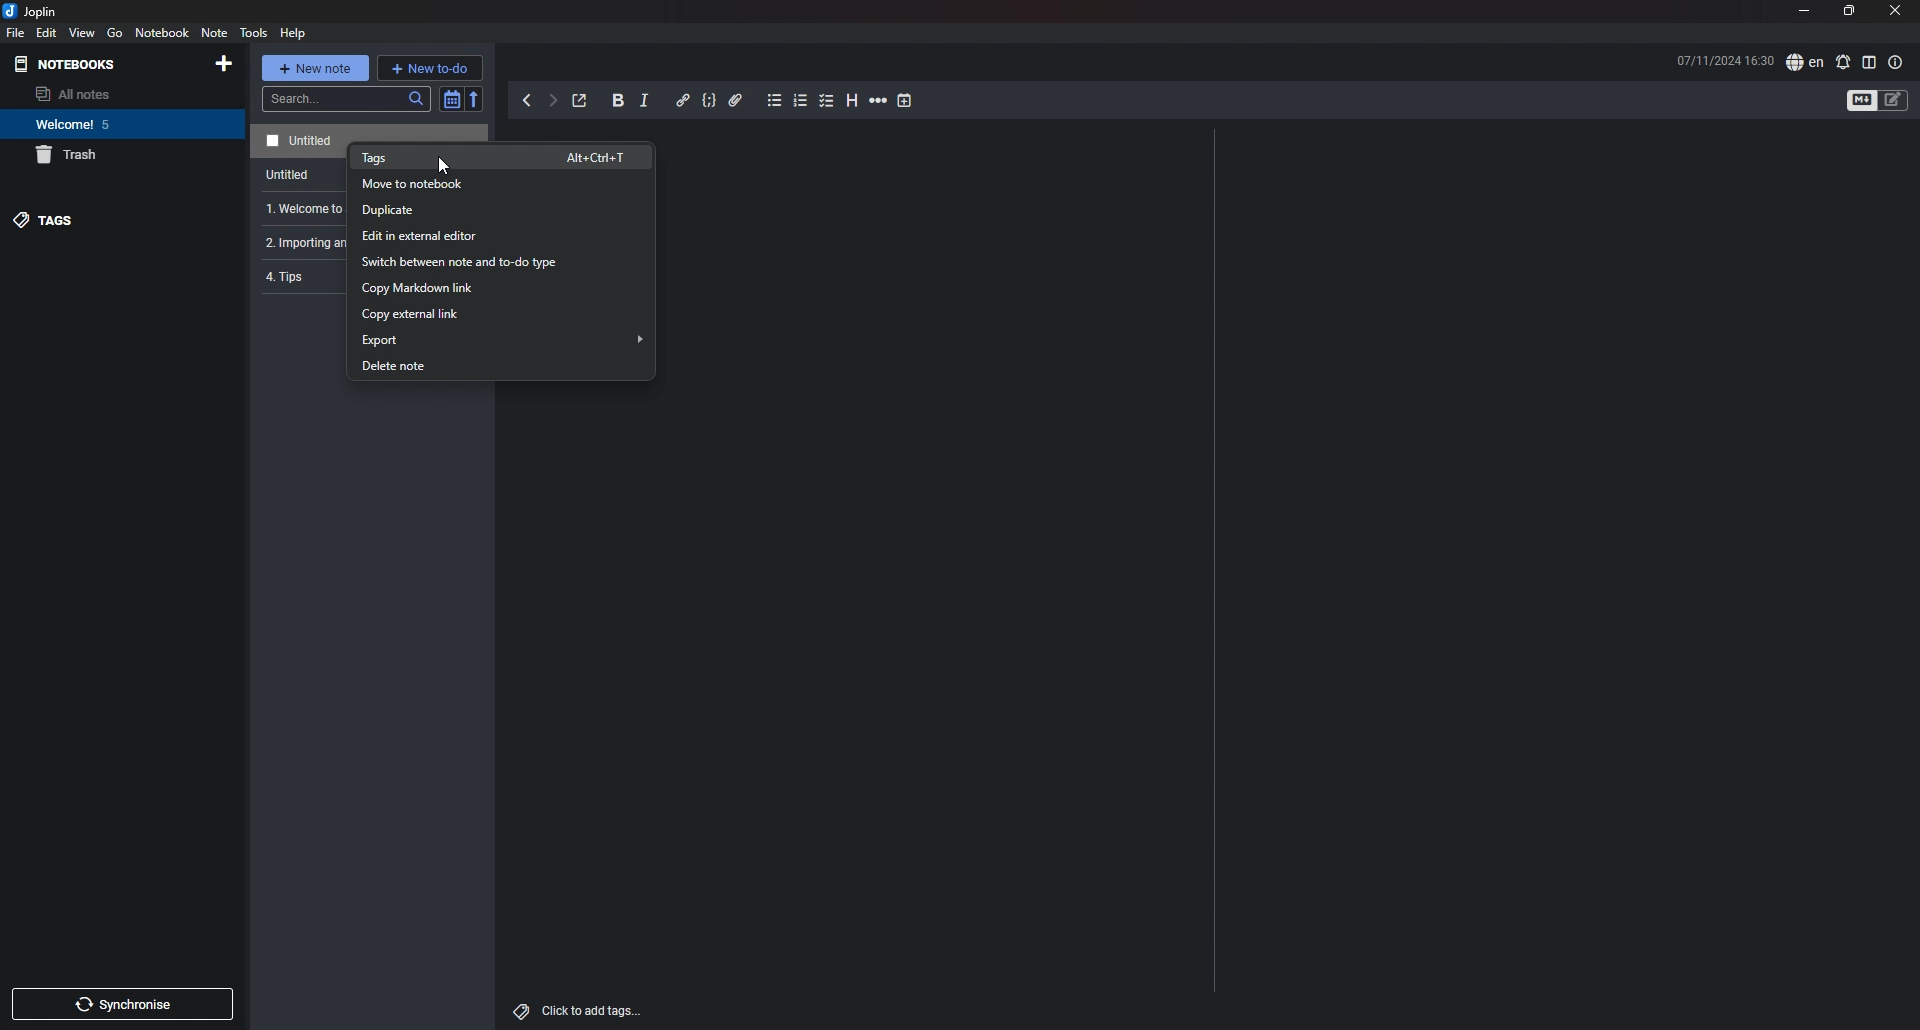 This screenshot has height=1030, width=1920. I want to click on attachment, so click(736, 100).